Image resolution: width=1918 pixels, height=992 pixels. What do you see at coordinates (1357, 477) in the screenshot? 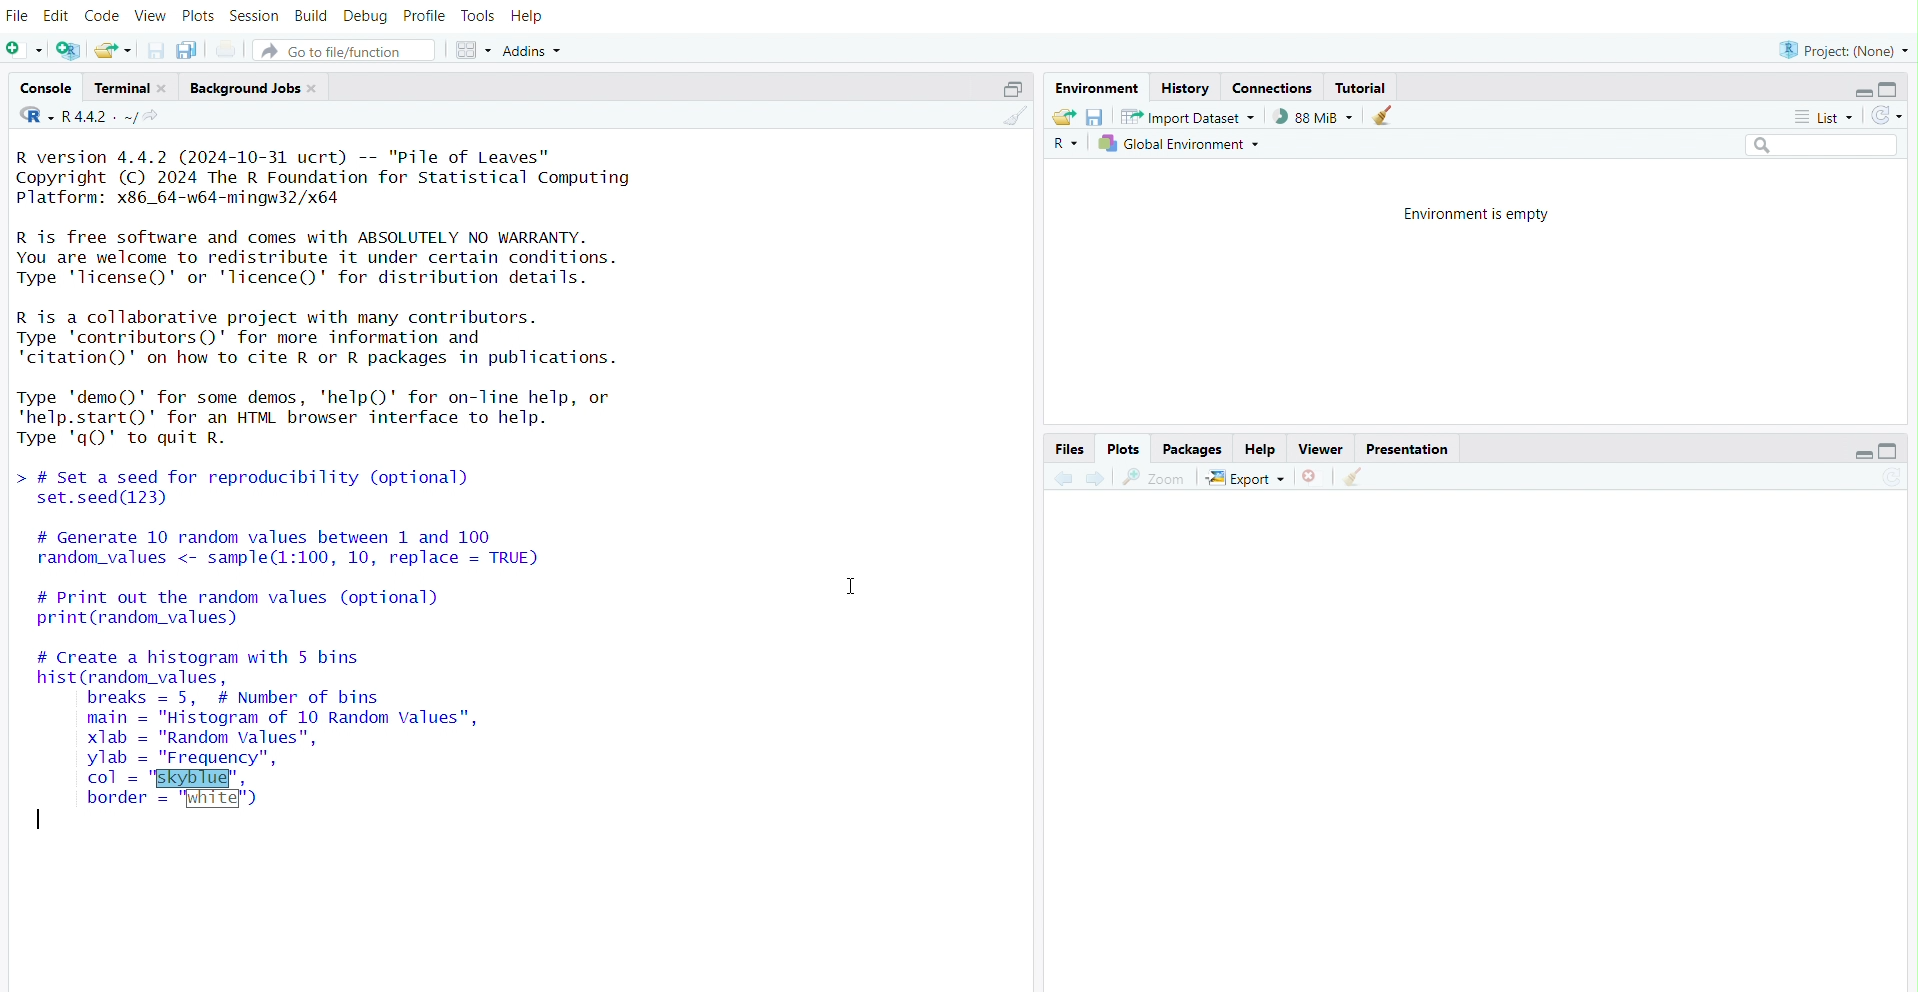
I see `clear all plots` at bounding box center [1357, 477].